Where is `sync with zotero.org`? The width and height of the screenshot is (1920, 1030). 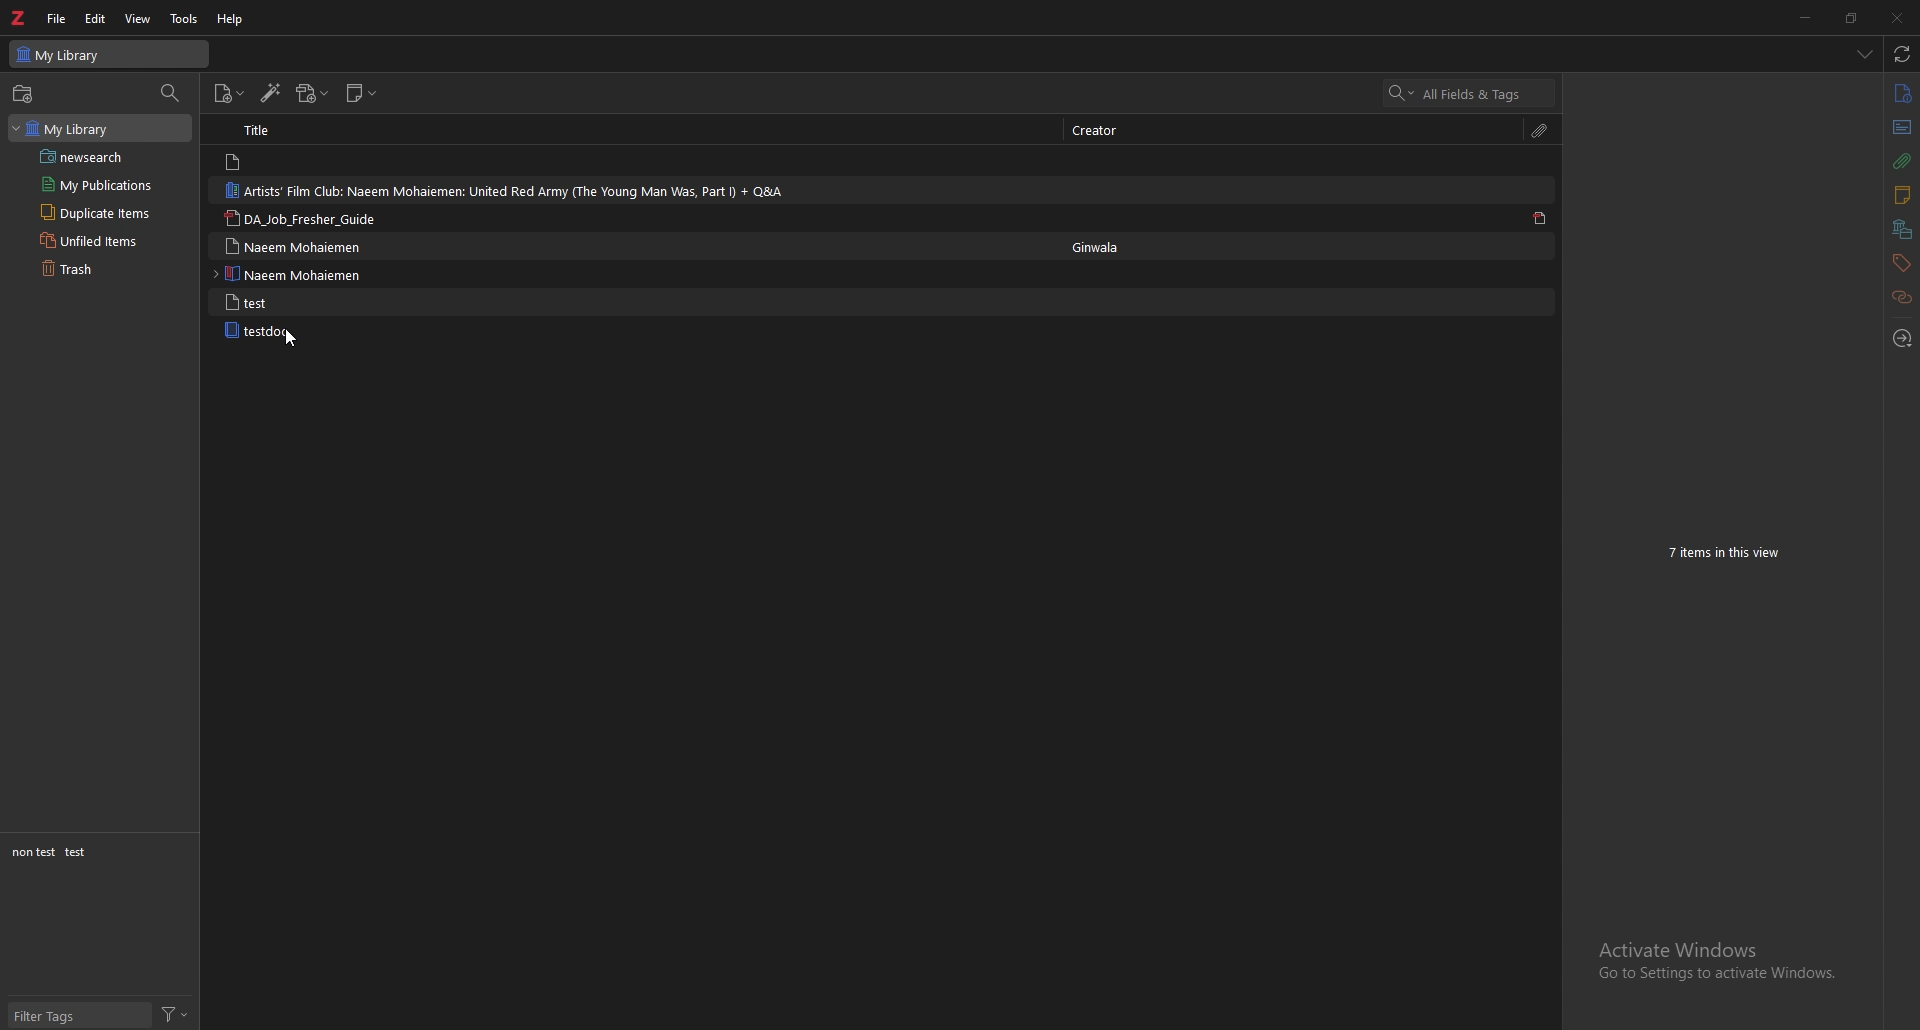
sync with zotero.org is located at coordinates (1902, 54).